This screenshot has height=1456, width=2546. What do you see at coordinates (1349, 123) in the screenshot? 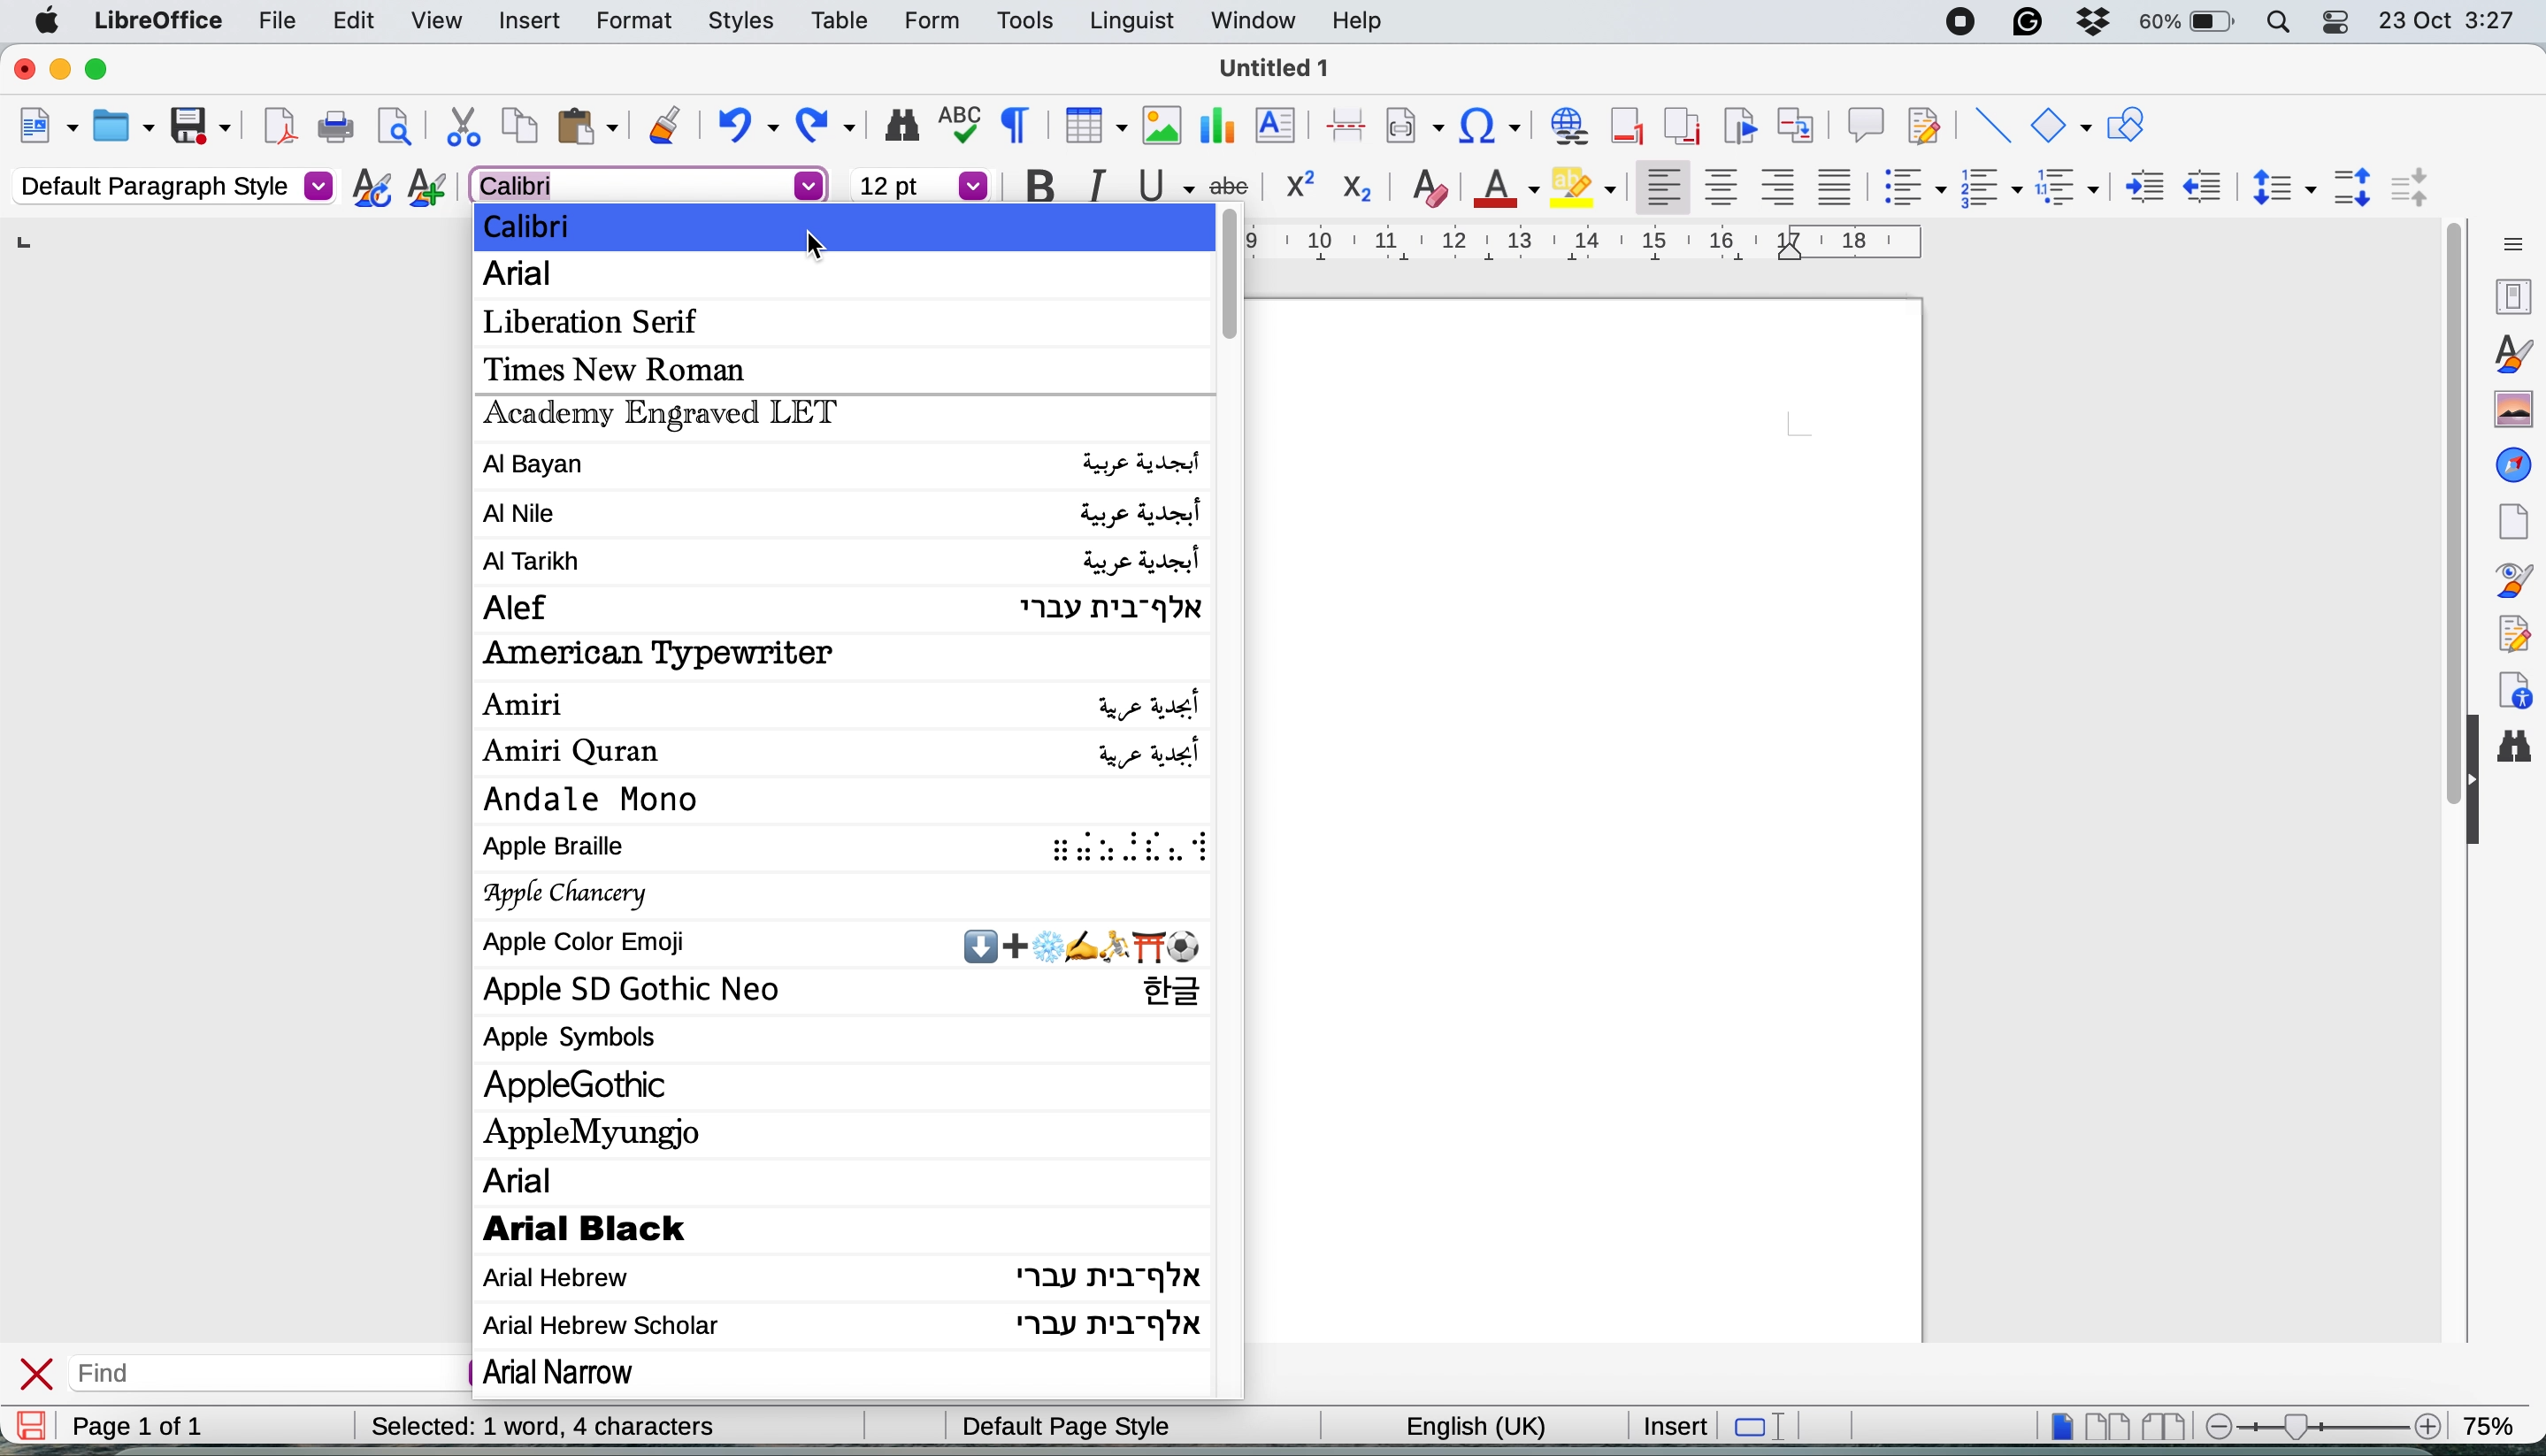
I see `page break` at bounding box center [1349, 123].